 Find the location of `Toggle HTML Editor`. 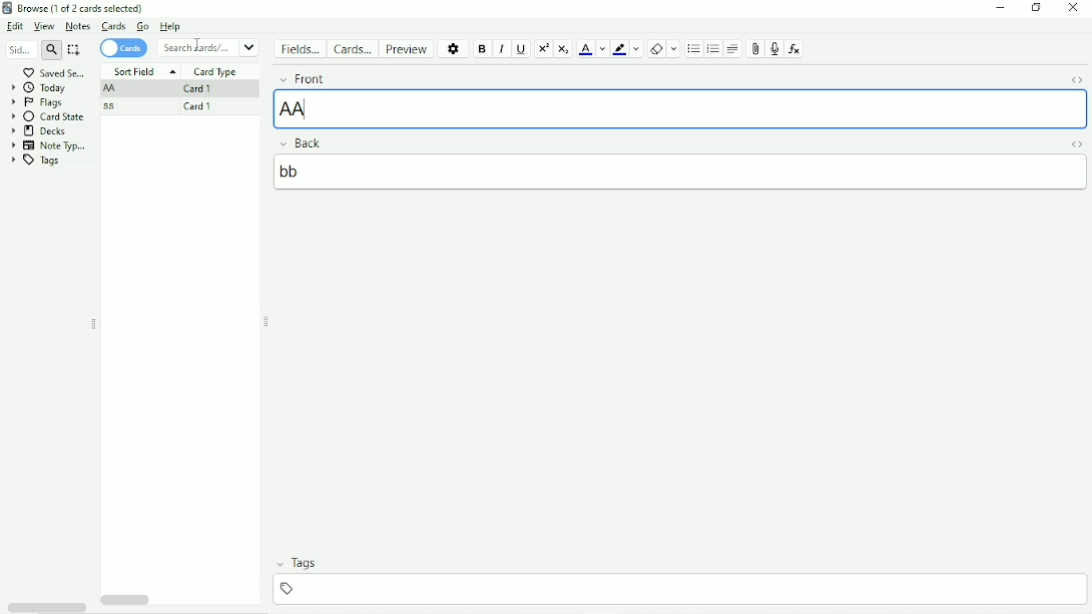

Toggle HTML Editor is located at coordinates (1073, 78).